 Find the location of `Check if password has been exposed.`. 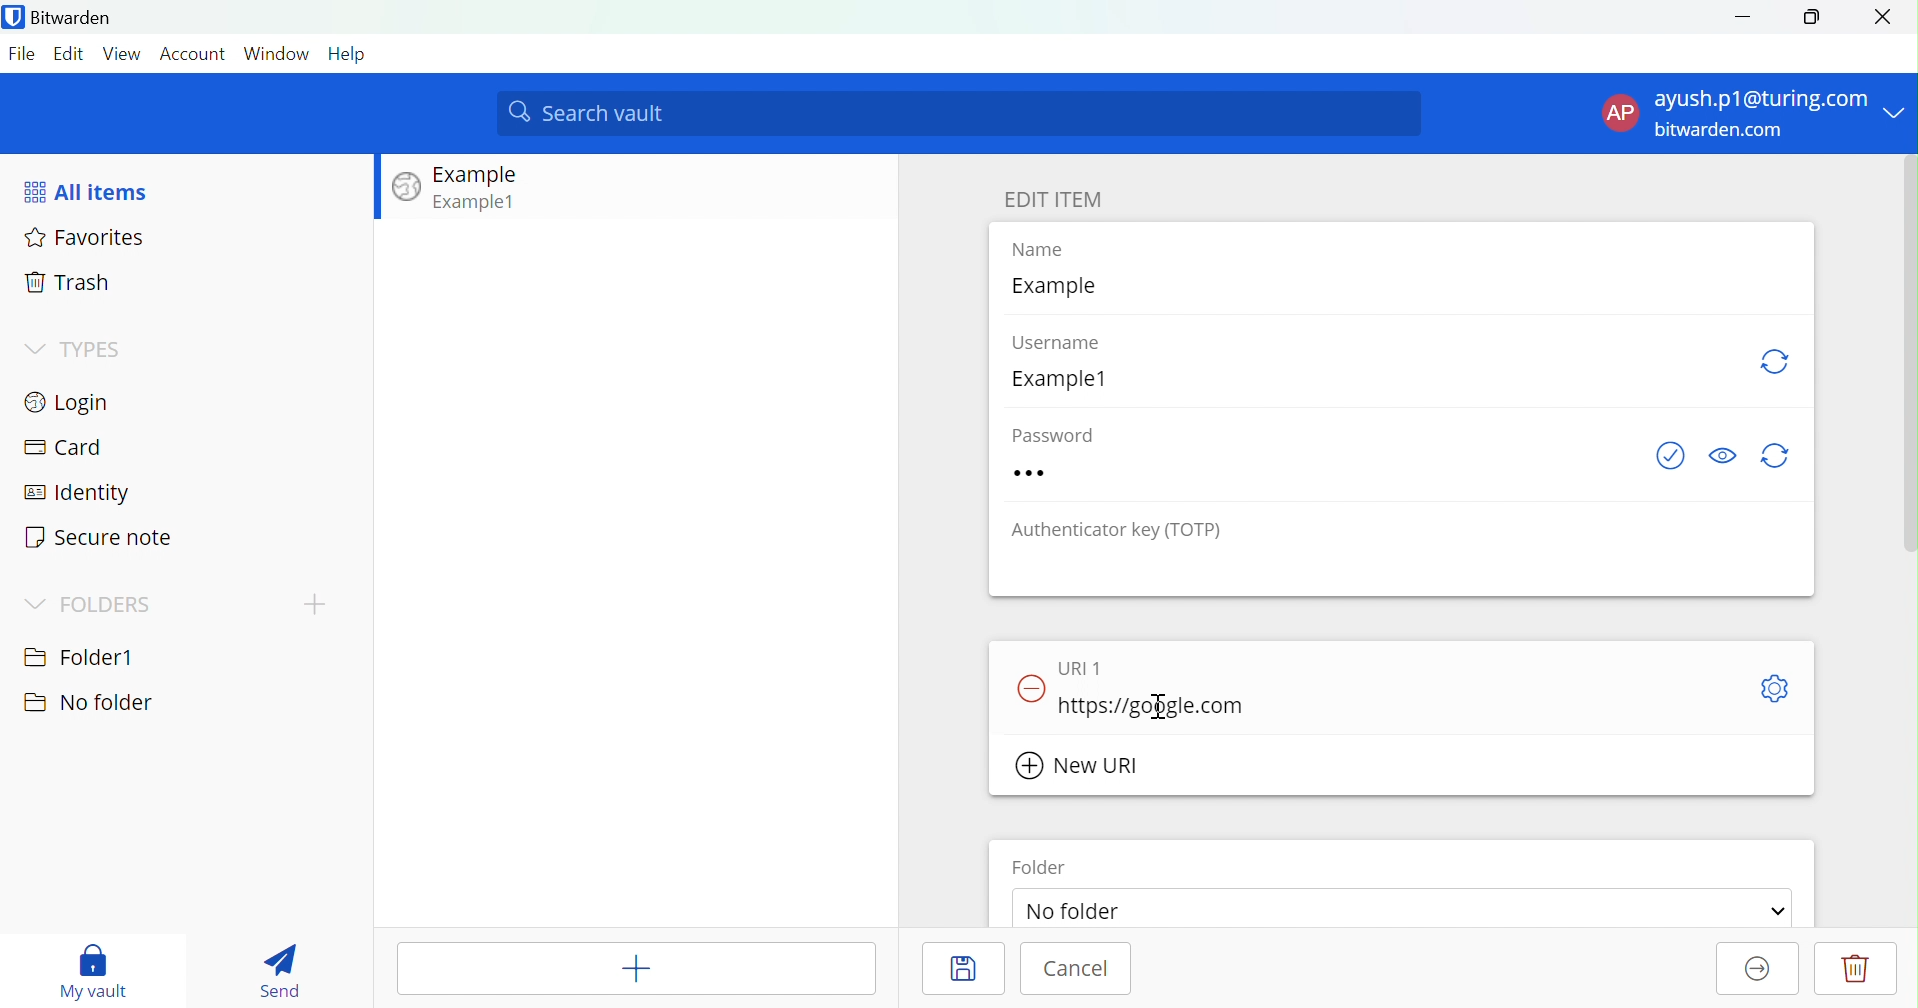

Check if password has been exposed. is located at coordinates (1669, 456).